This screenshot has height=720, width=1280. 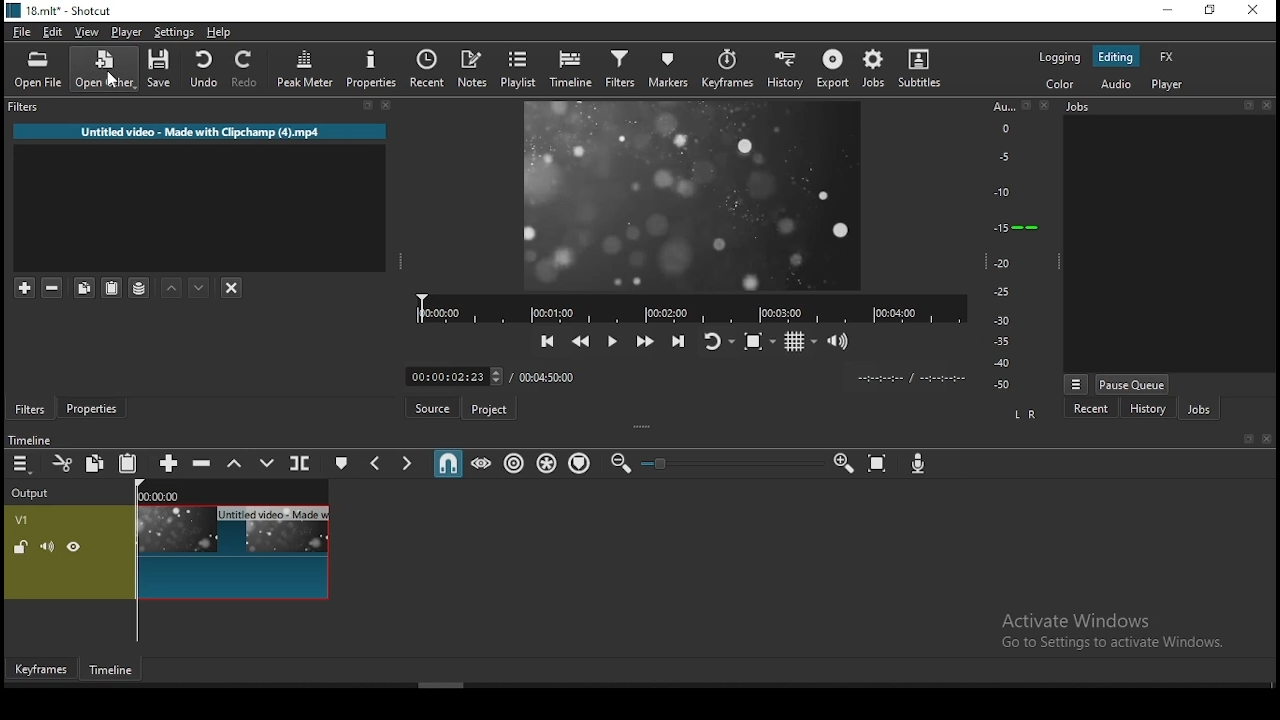 What do you see at coordinates (1030, 414) in the screenshot?
I see `L R` at bounding box center [1030, 414].